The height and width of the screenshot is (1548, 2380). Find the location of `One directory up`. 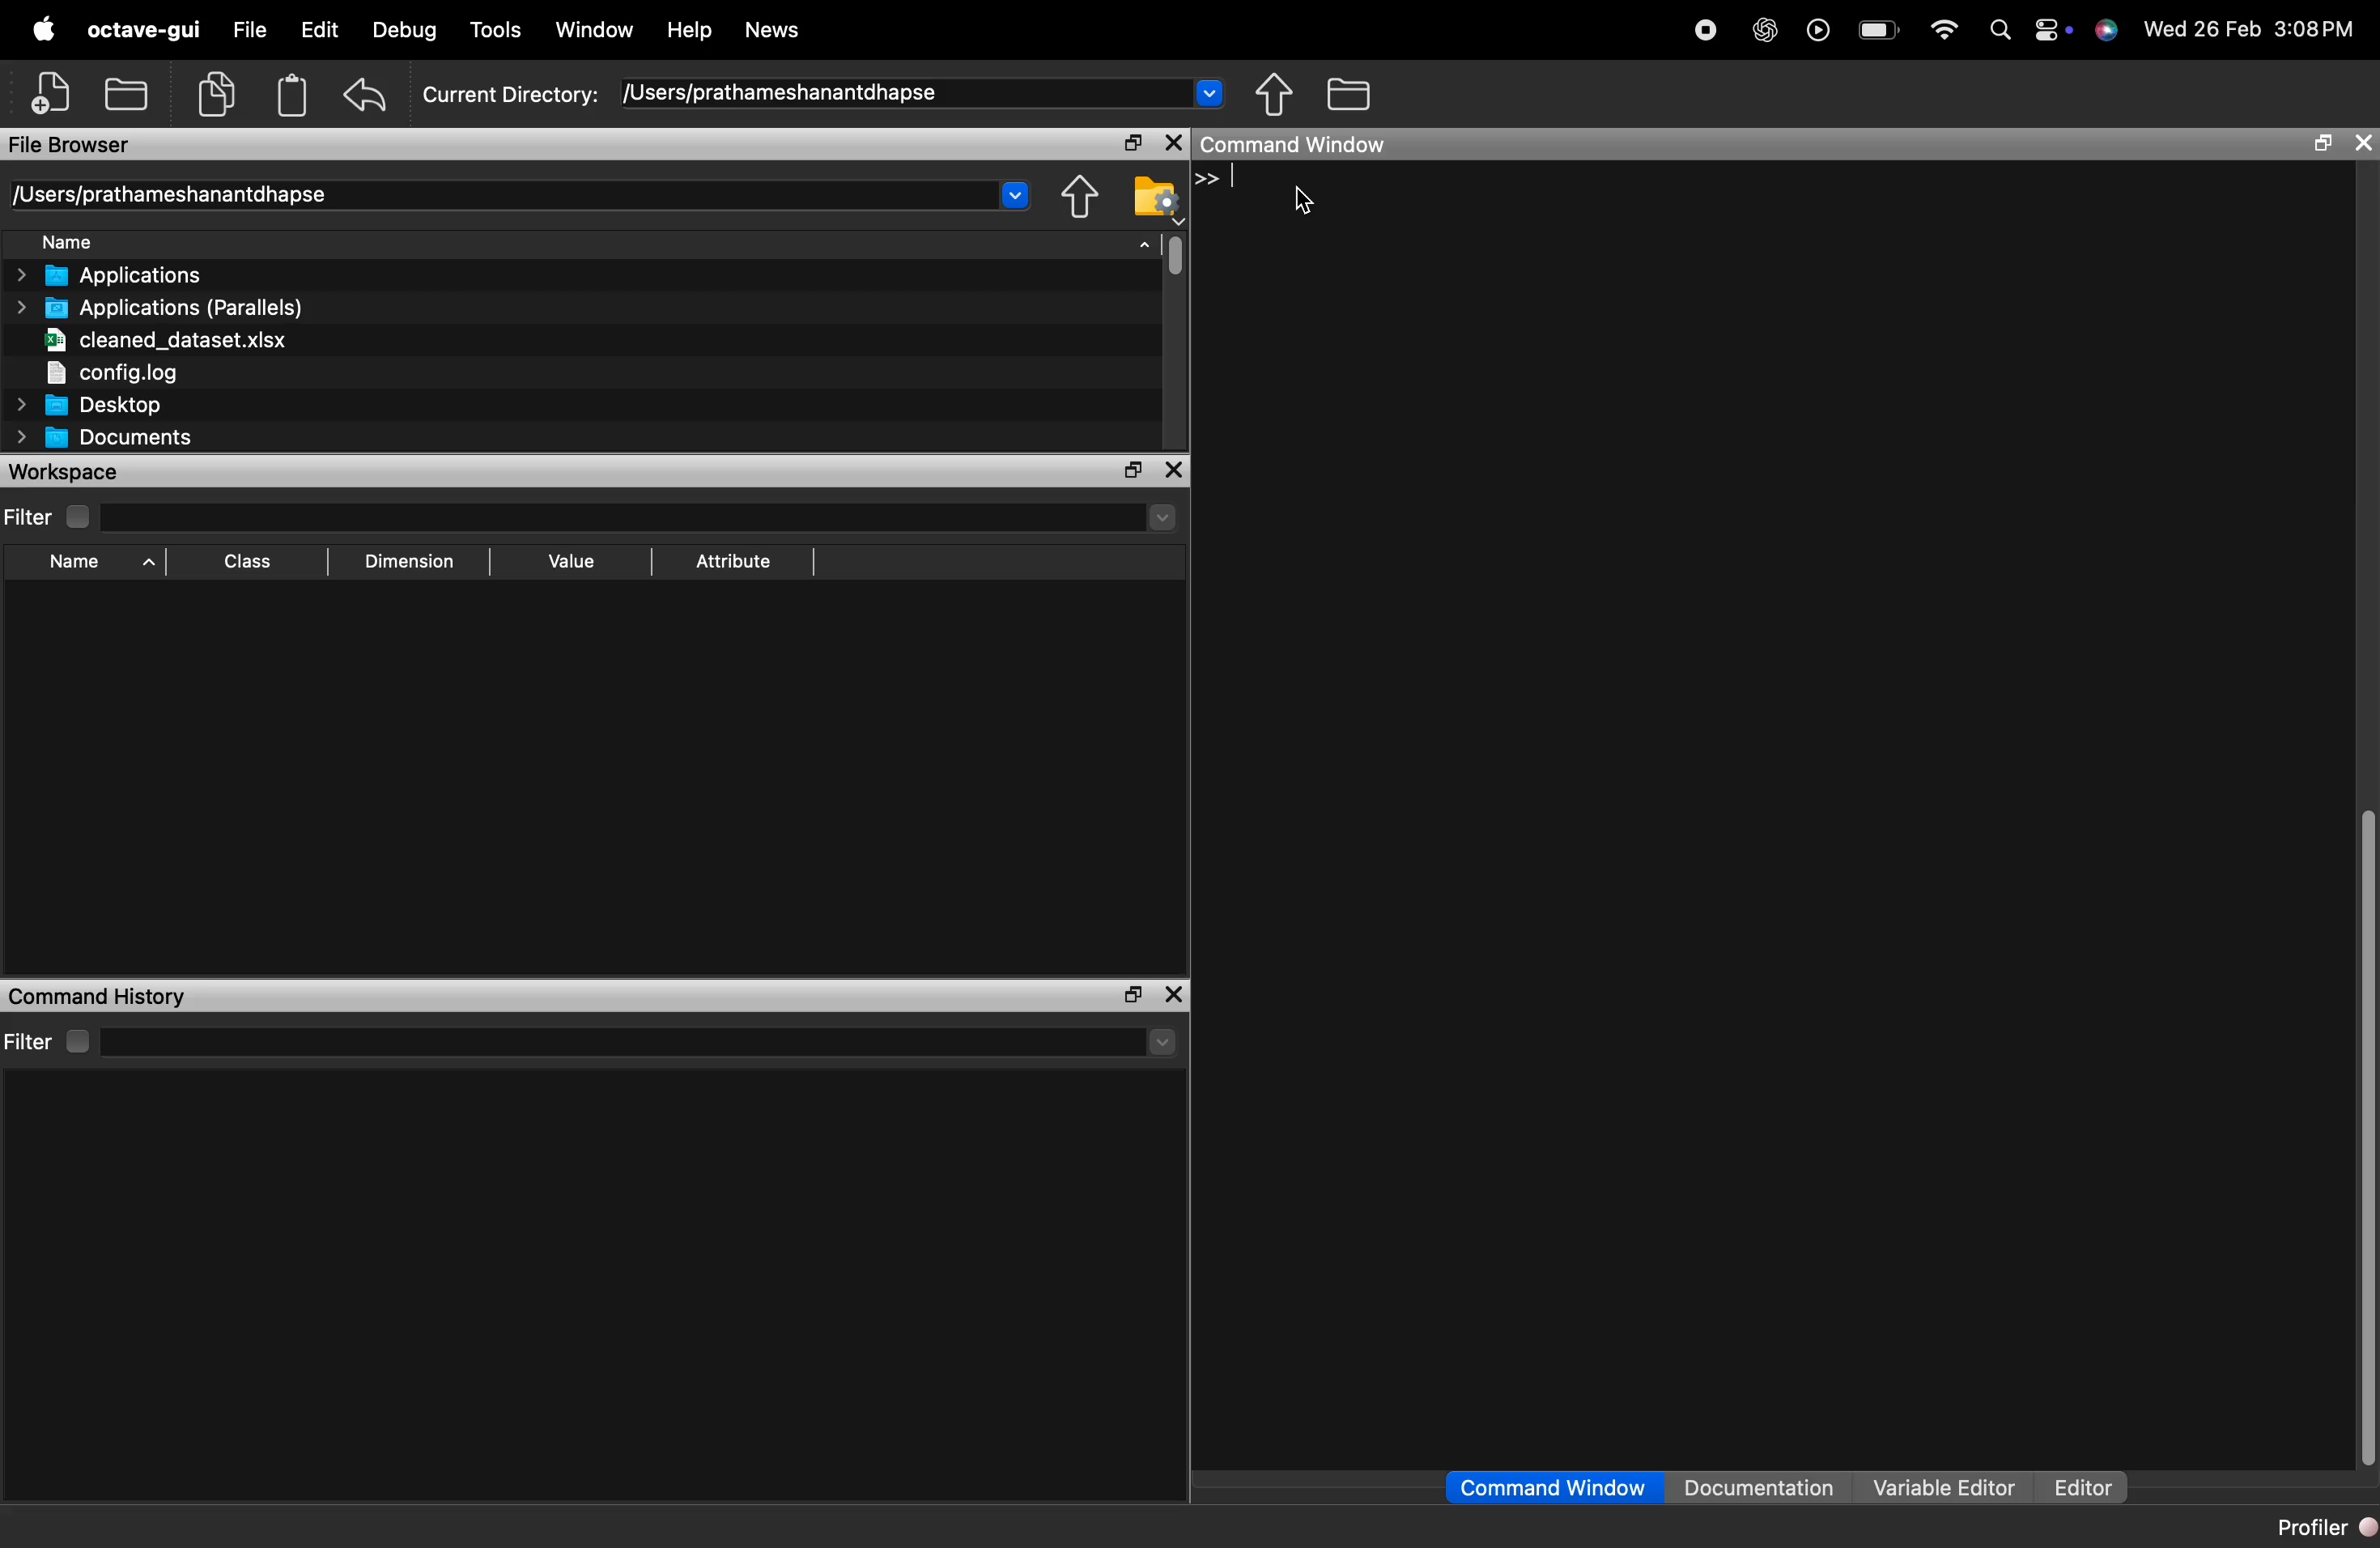

One directory up is located at coordinates (1348, 95).